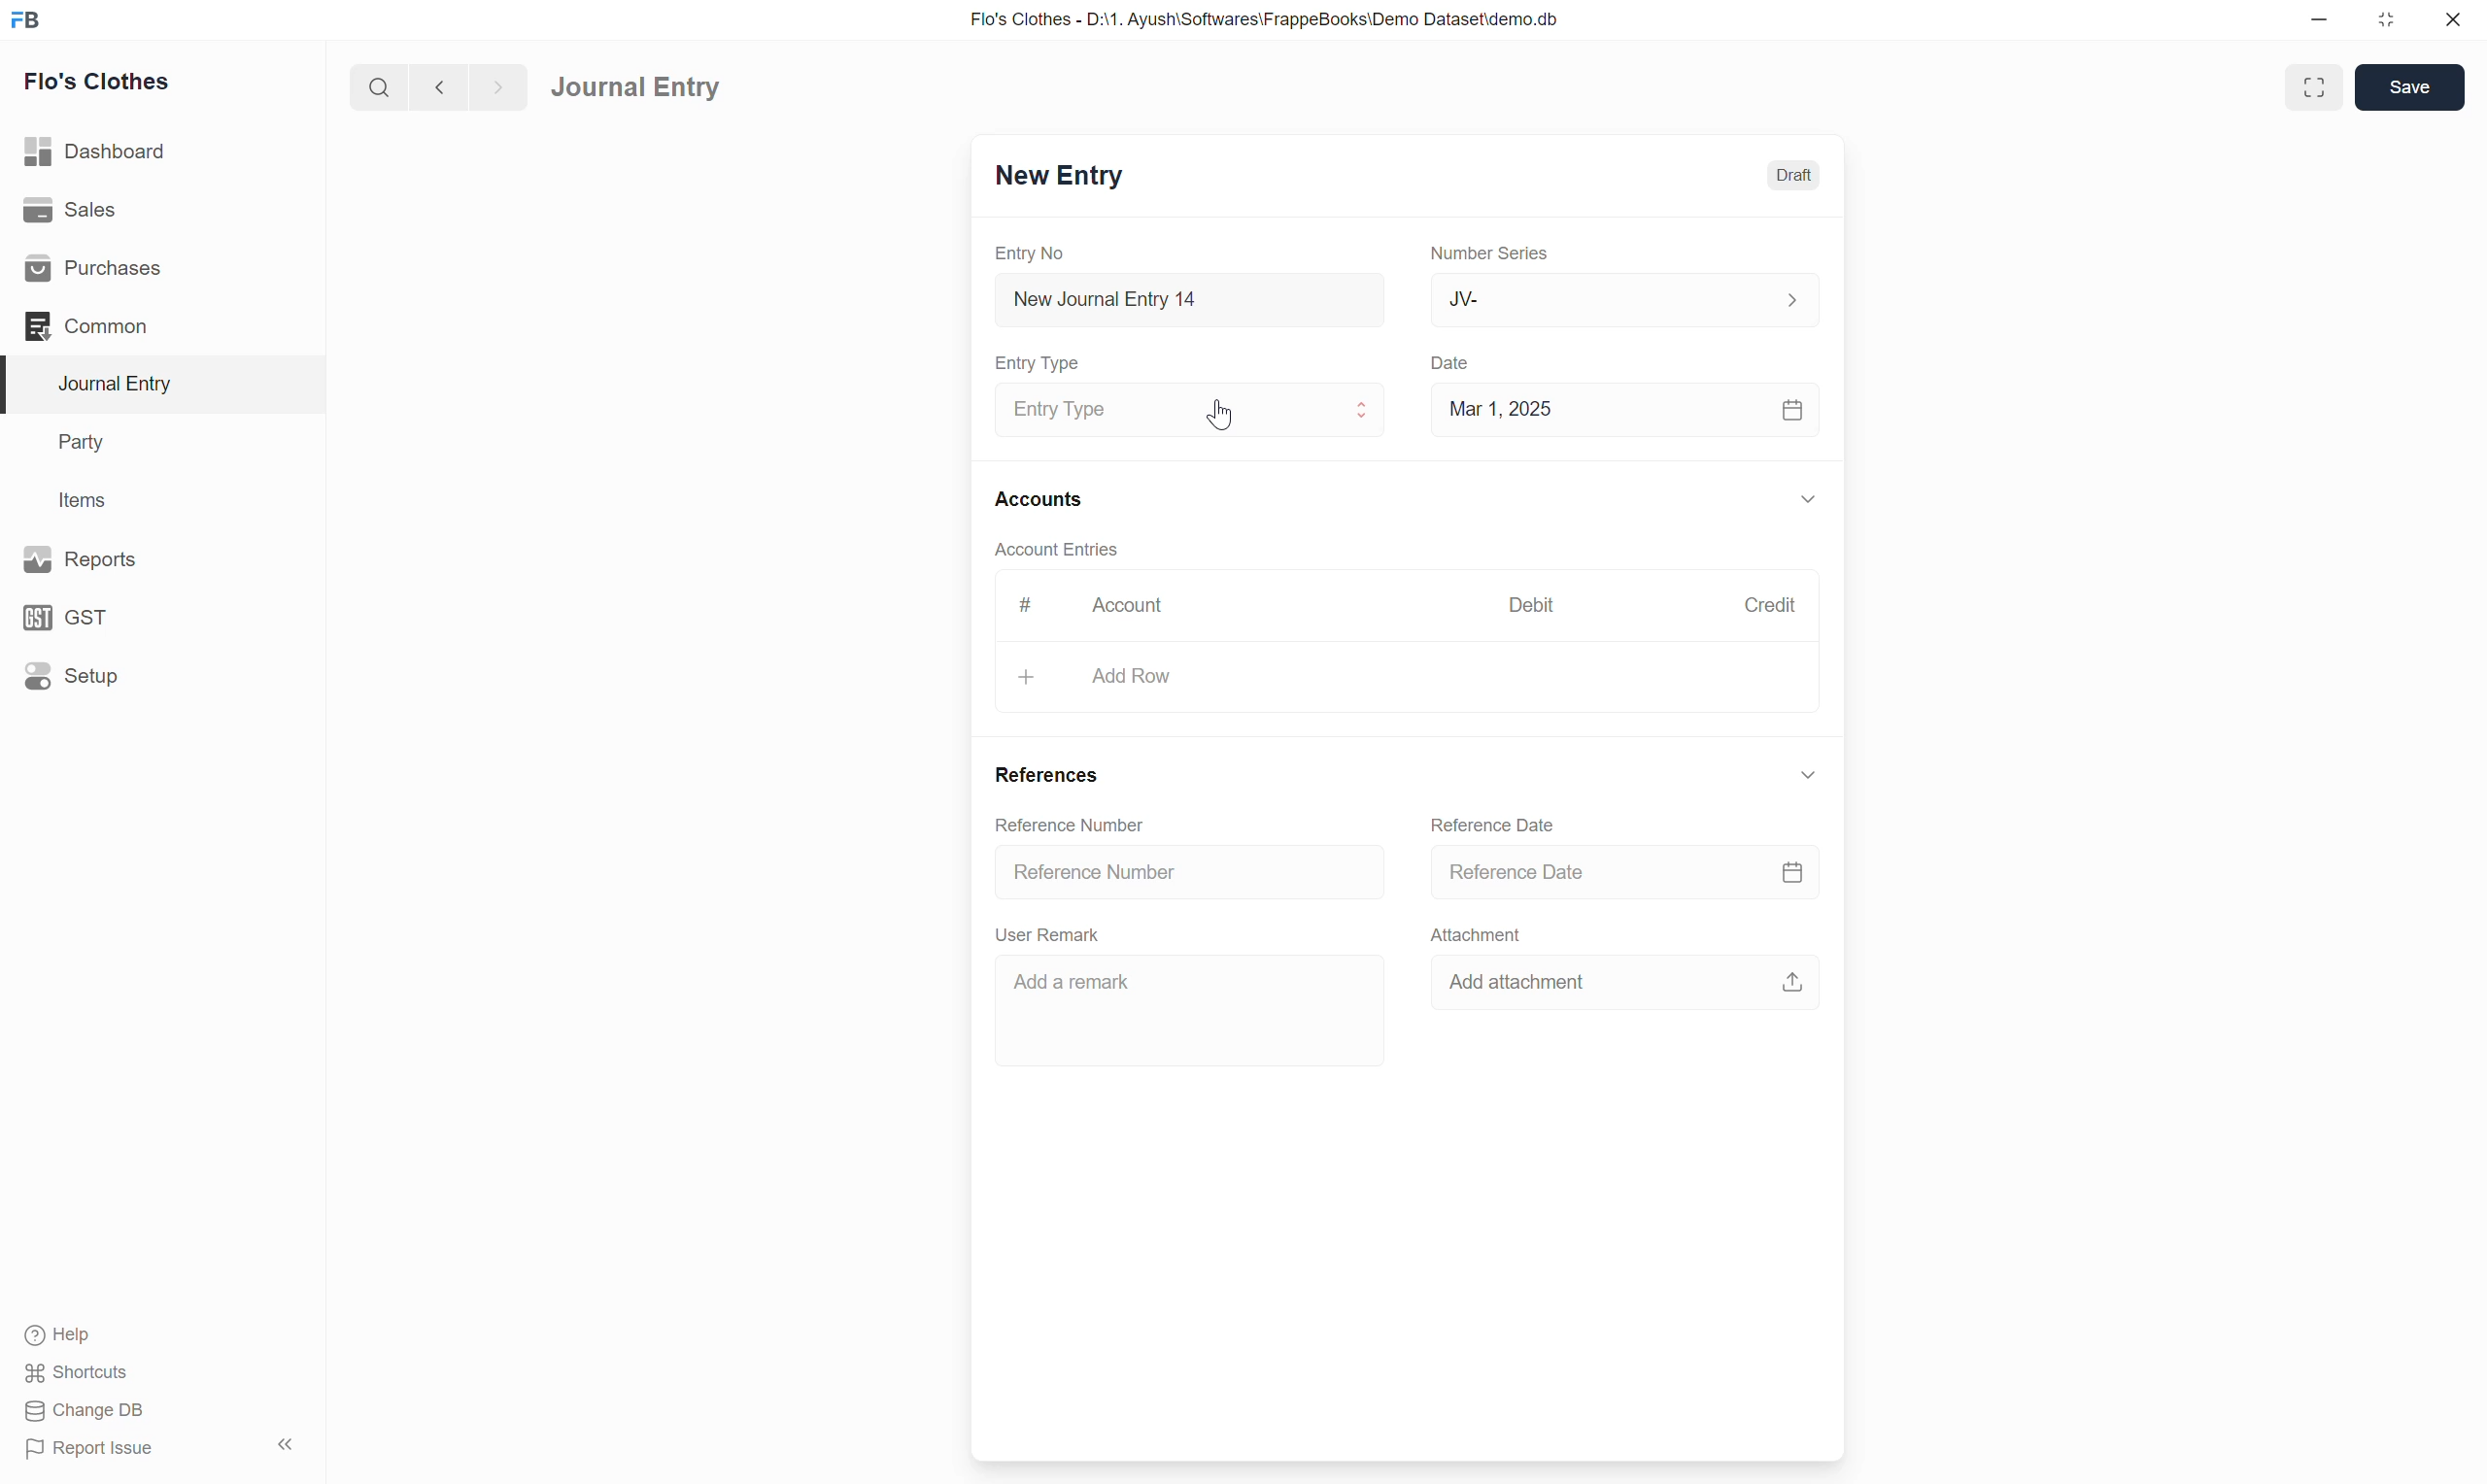  Describe the element at coordinates (1501, 408) in the screenshot. I see `Mar 1, 2025` at that location.